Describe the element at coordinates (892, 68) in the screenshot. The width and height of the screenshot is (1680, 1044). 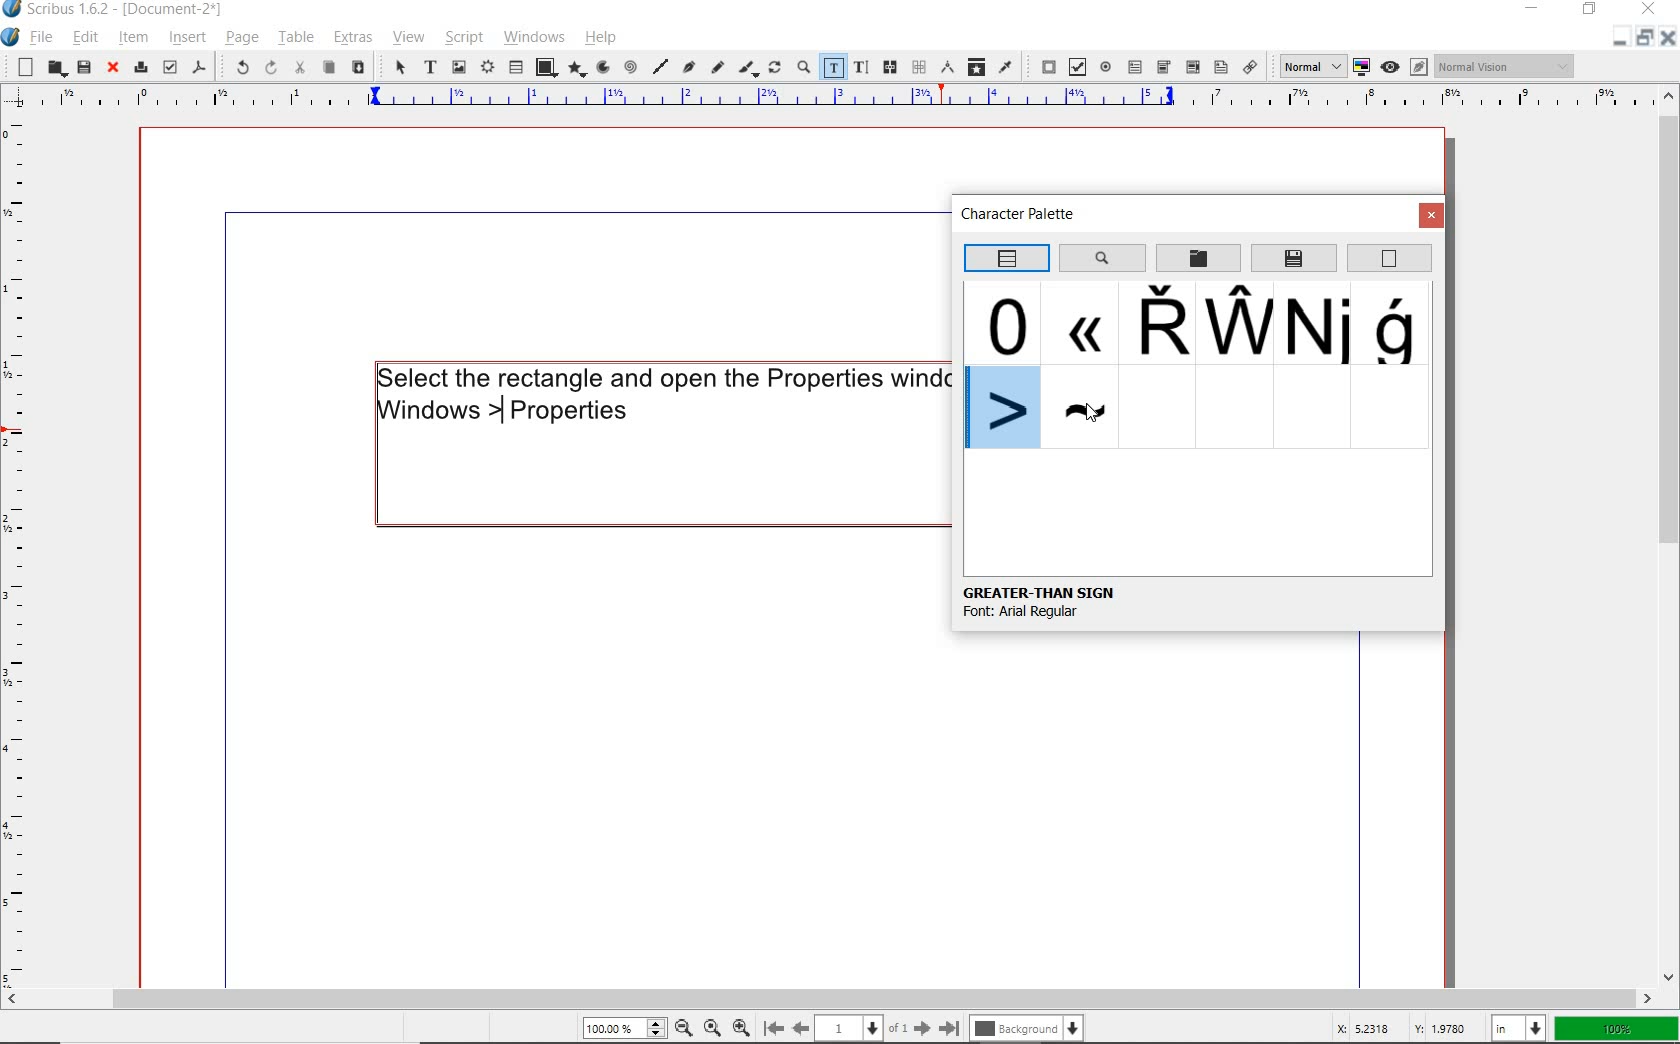
I see `link text frames` at that location.